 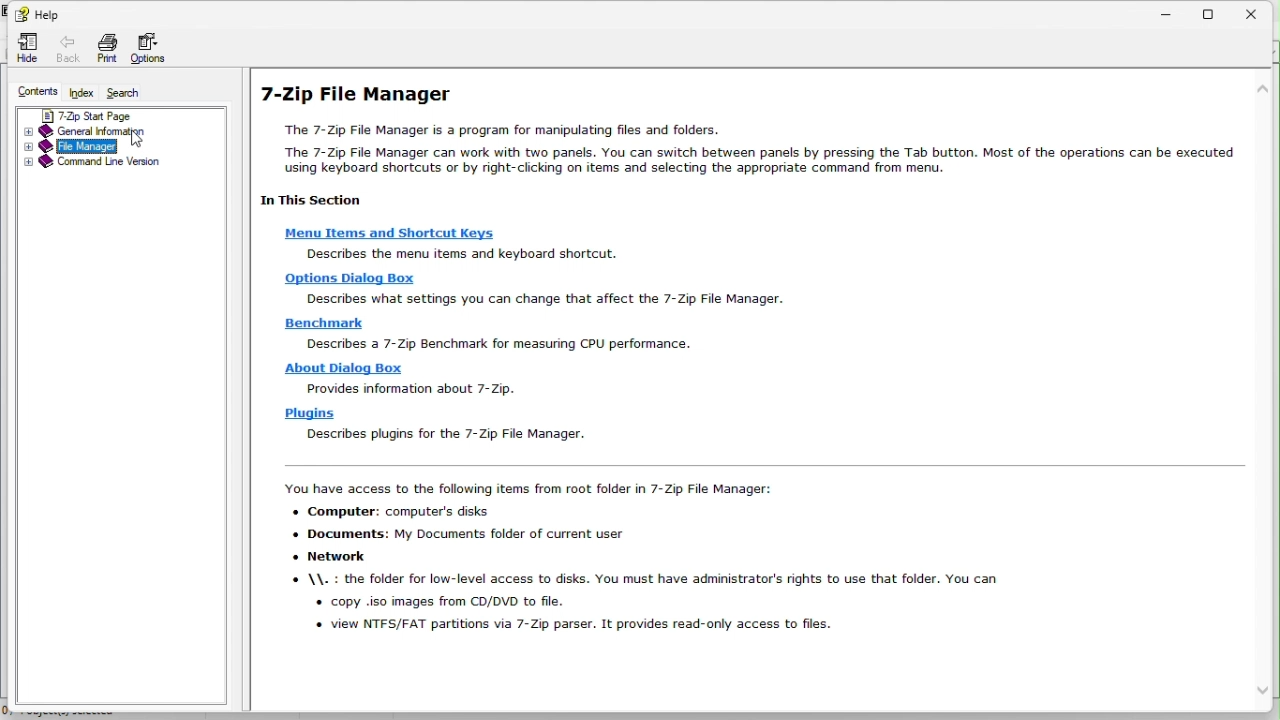 I want to click on Menu items and shortcut keys, so click(x=386, y=234).